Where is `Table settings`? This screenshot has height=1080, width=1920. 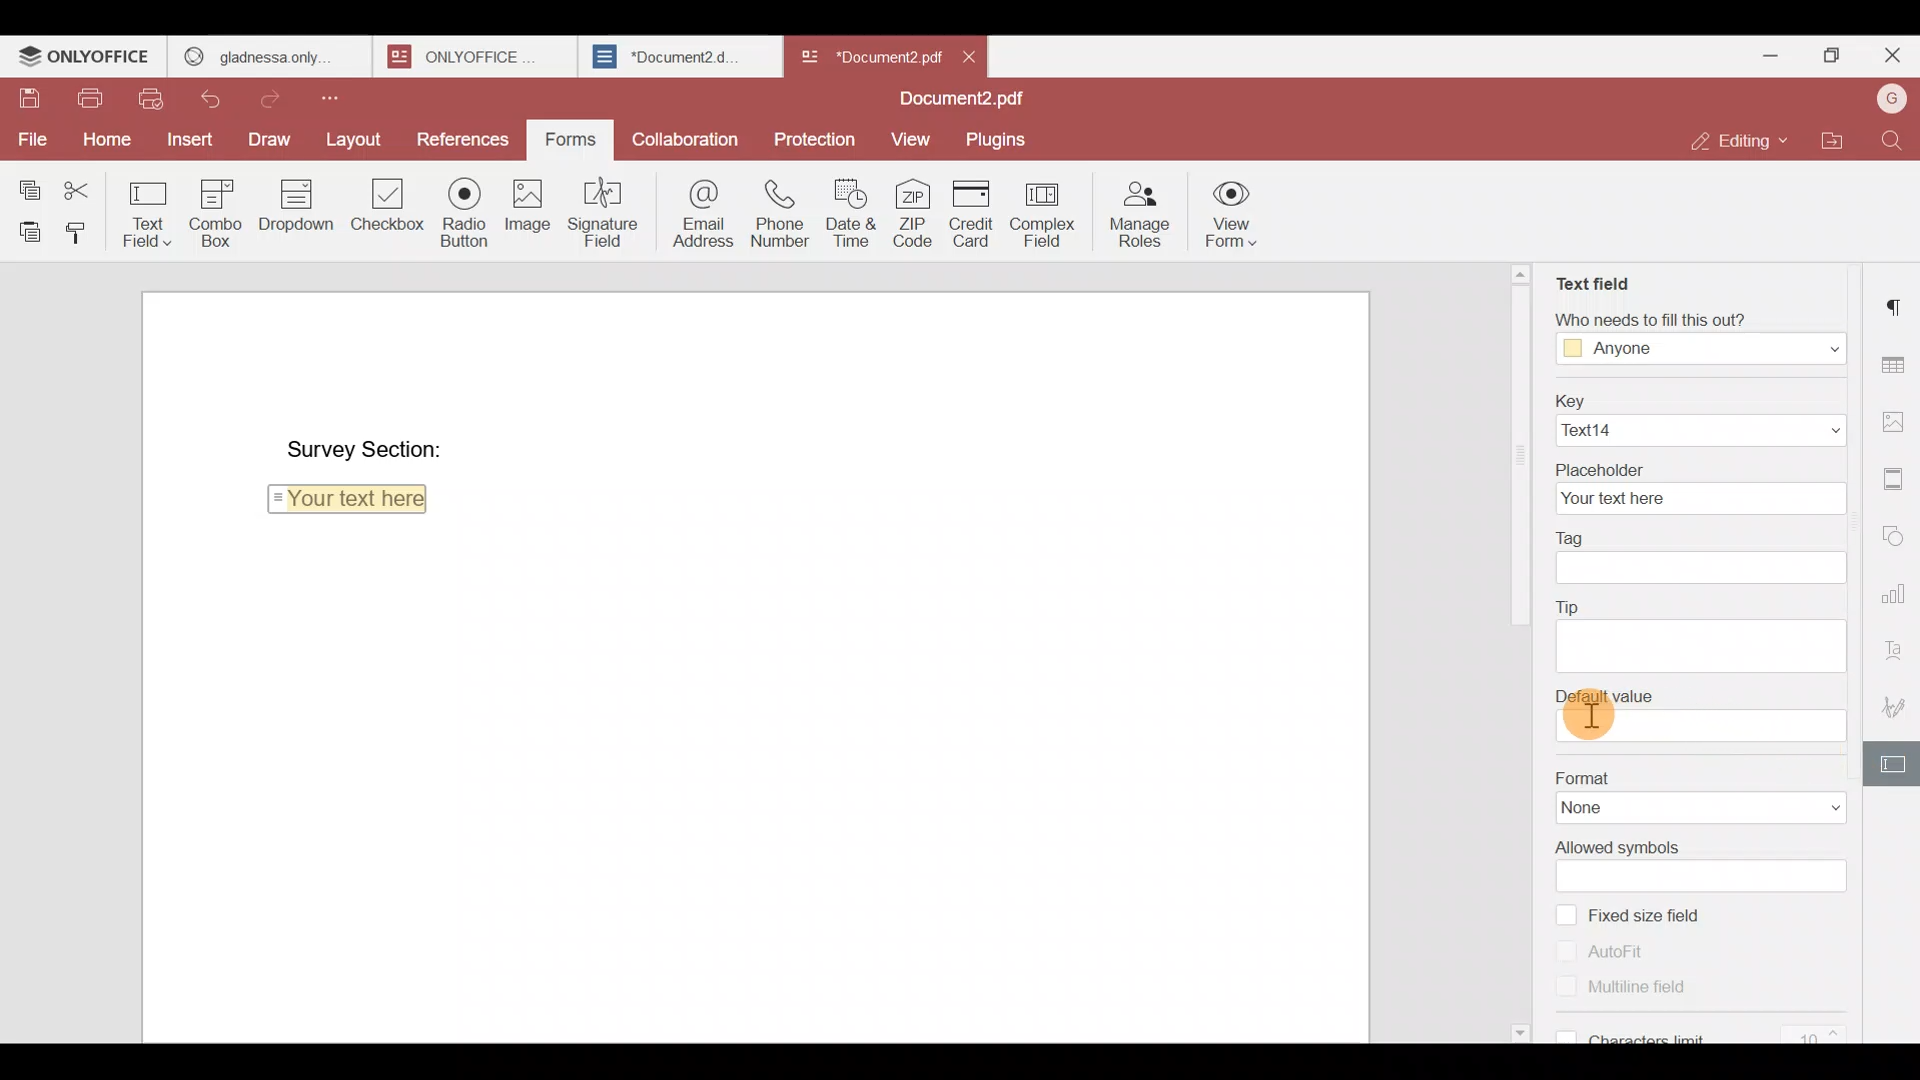 Table settings is located at coordinates (1897, 363).